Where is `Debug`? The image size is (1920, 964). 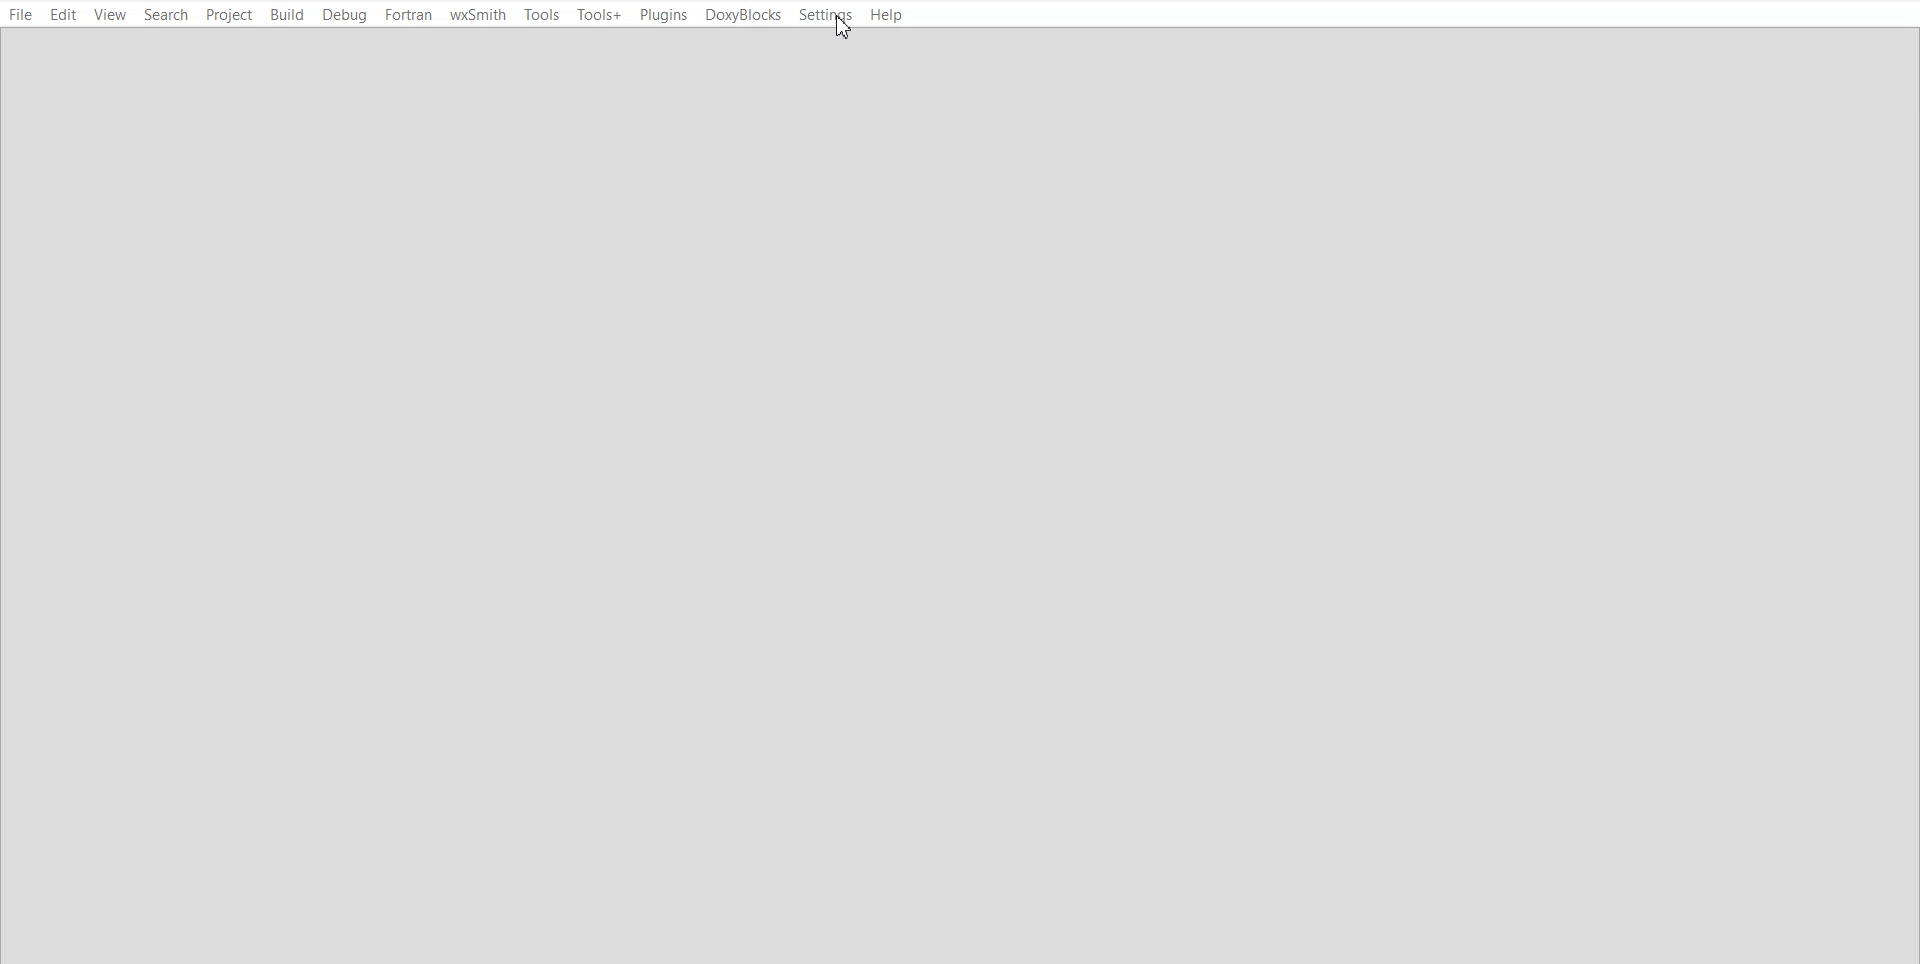 Debug is located at coordinates (344, 15).